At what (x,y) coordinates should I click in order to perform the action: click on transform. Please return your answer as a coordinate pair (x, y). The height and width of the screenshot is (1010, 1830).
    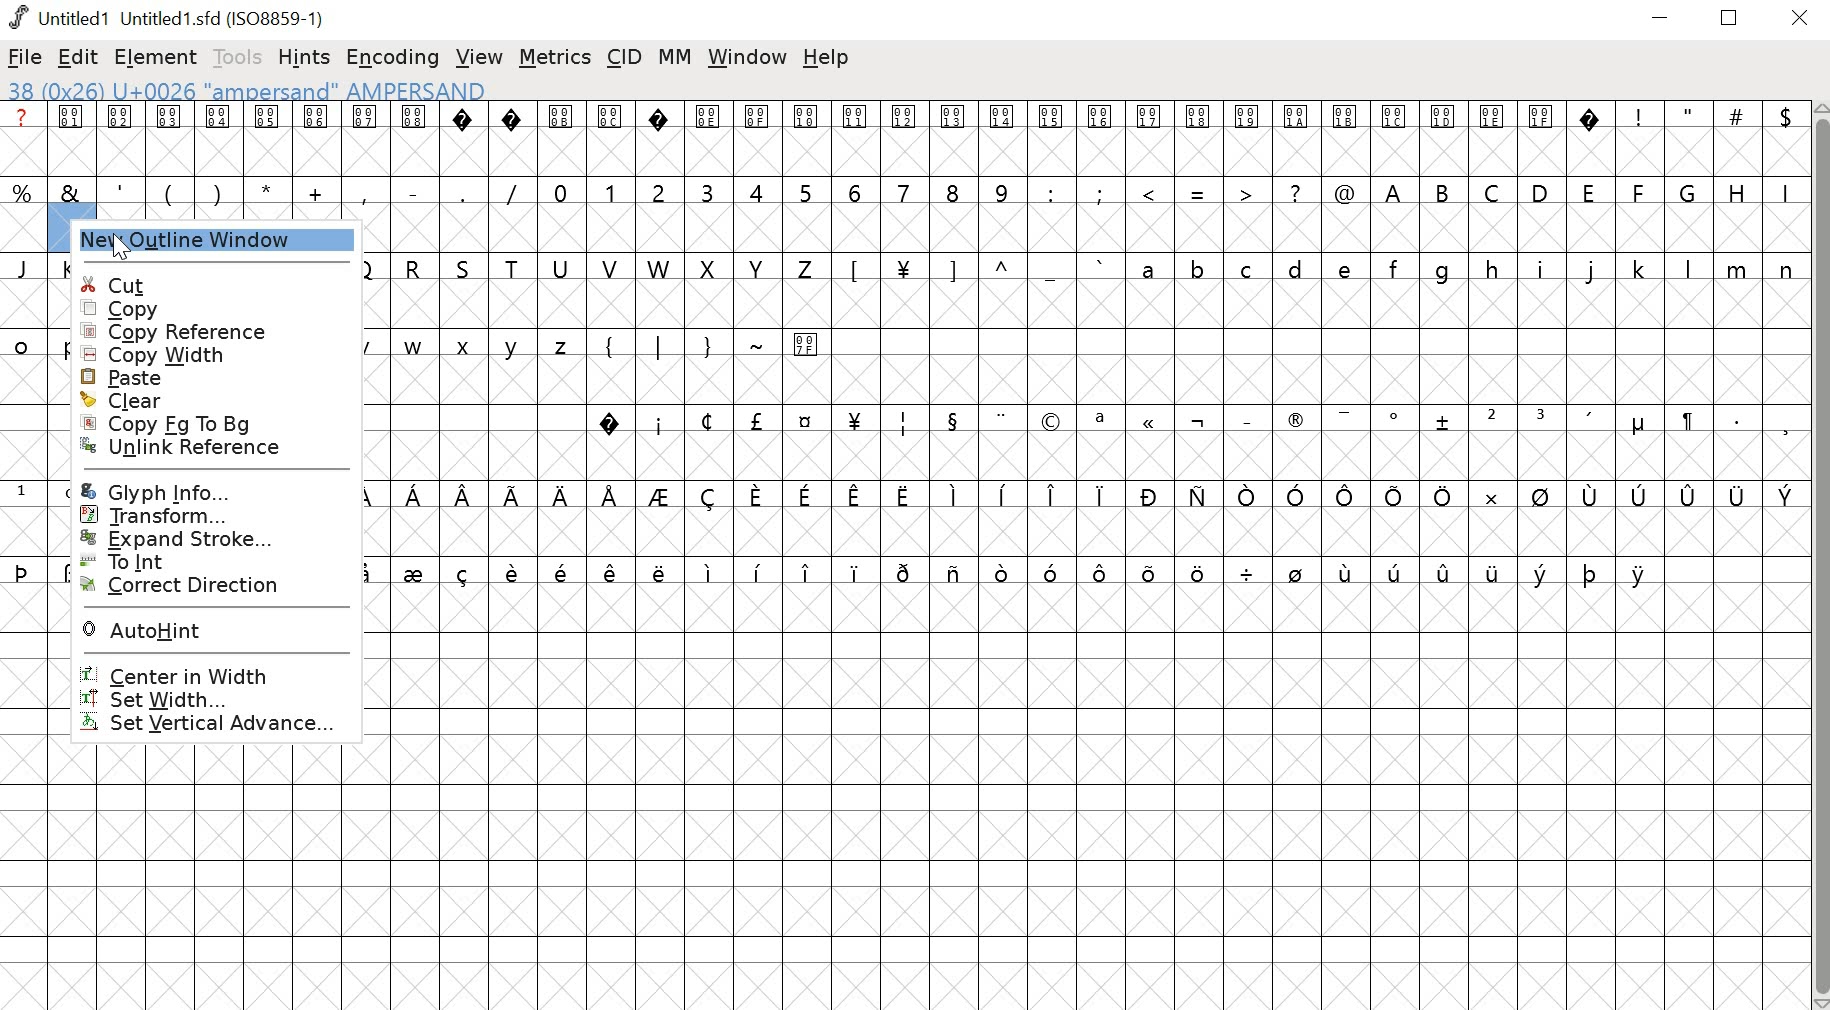
    Looking at the image, I should click on (205, 515).